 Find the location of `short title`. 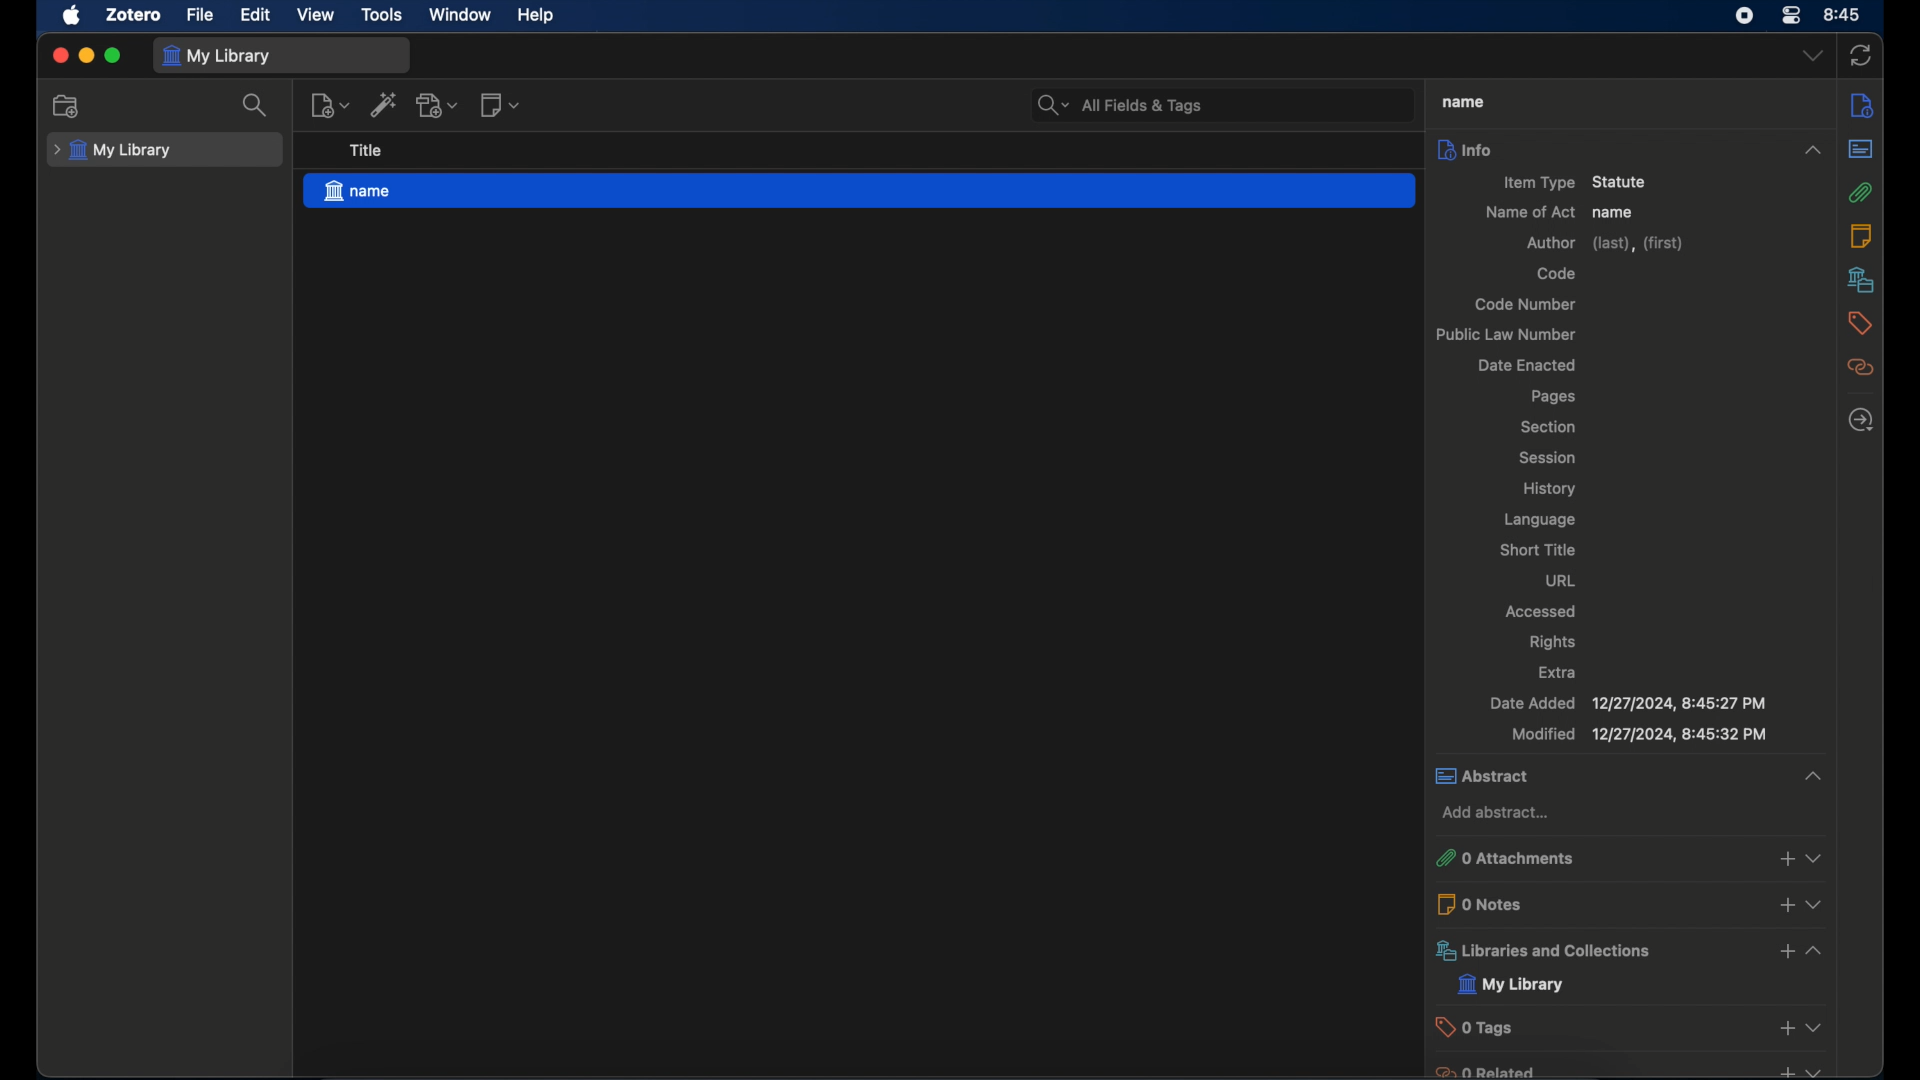

short title is located at coordinates (1543, 549).